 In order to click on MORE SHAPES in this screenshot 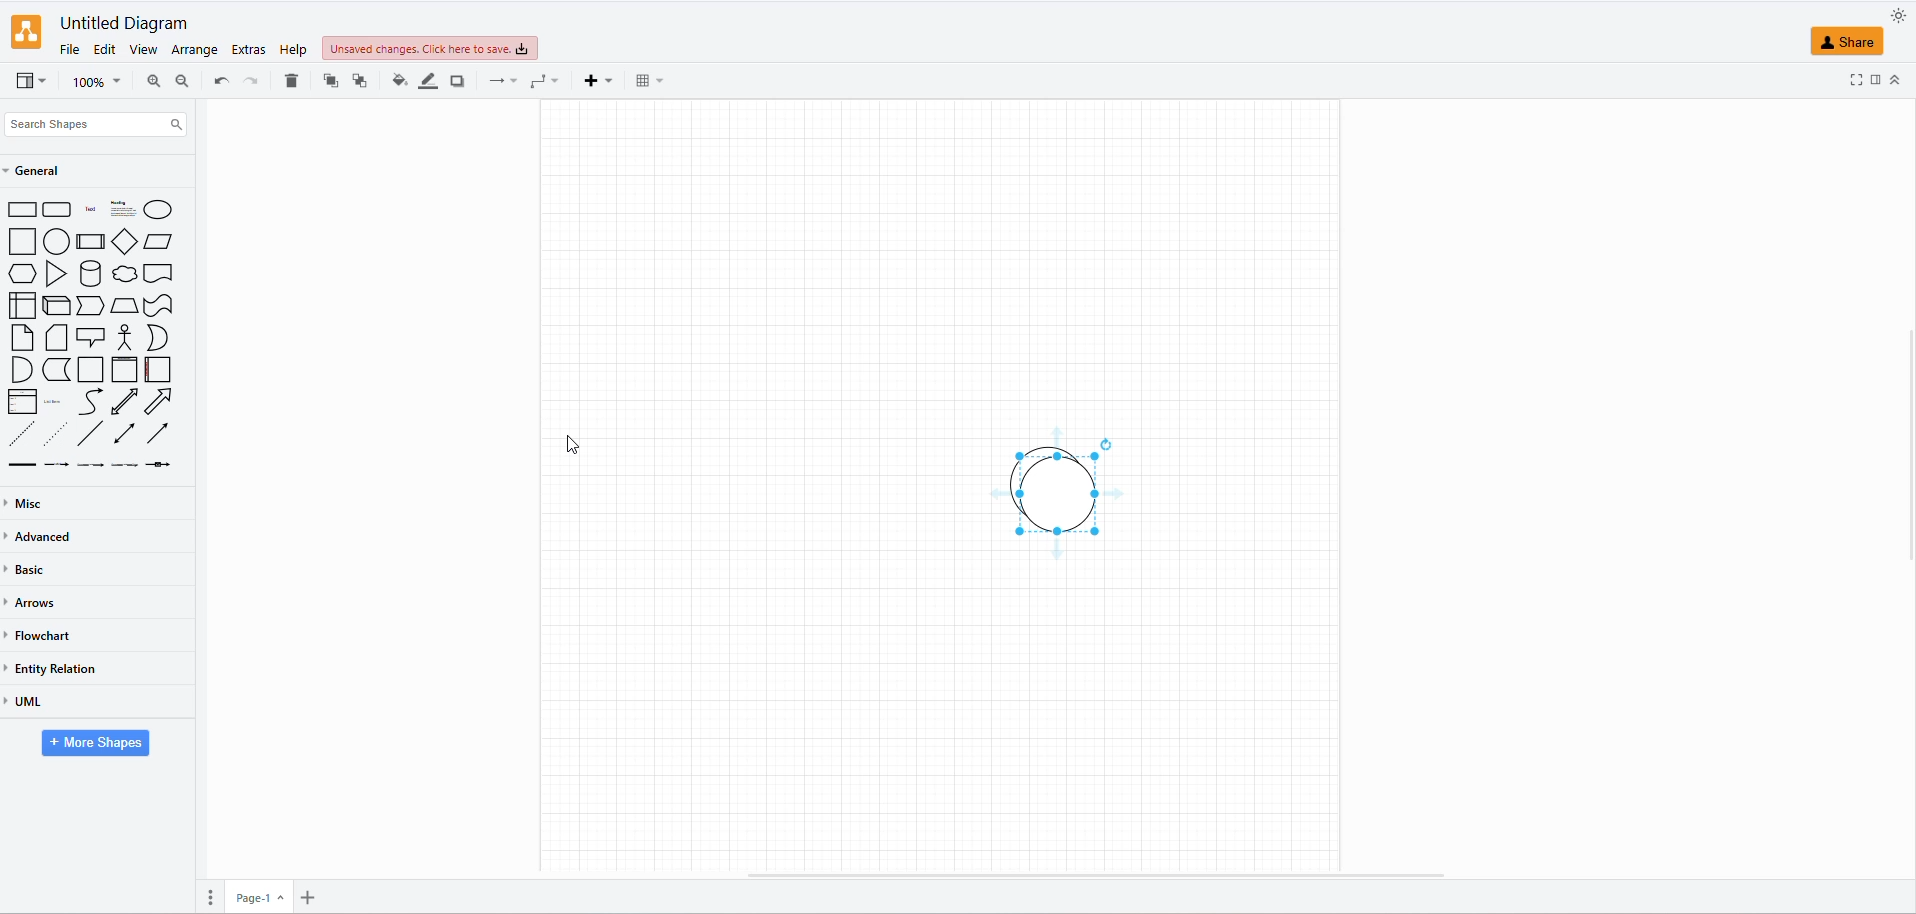, I will do `click(93, 746)`.